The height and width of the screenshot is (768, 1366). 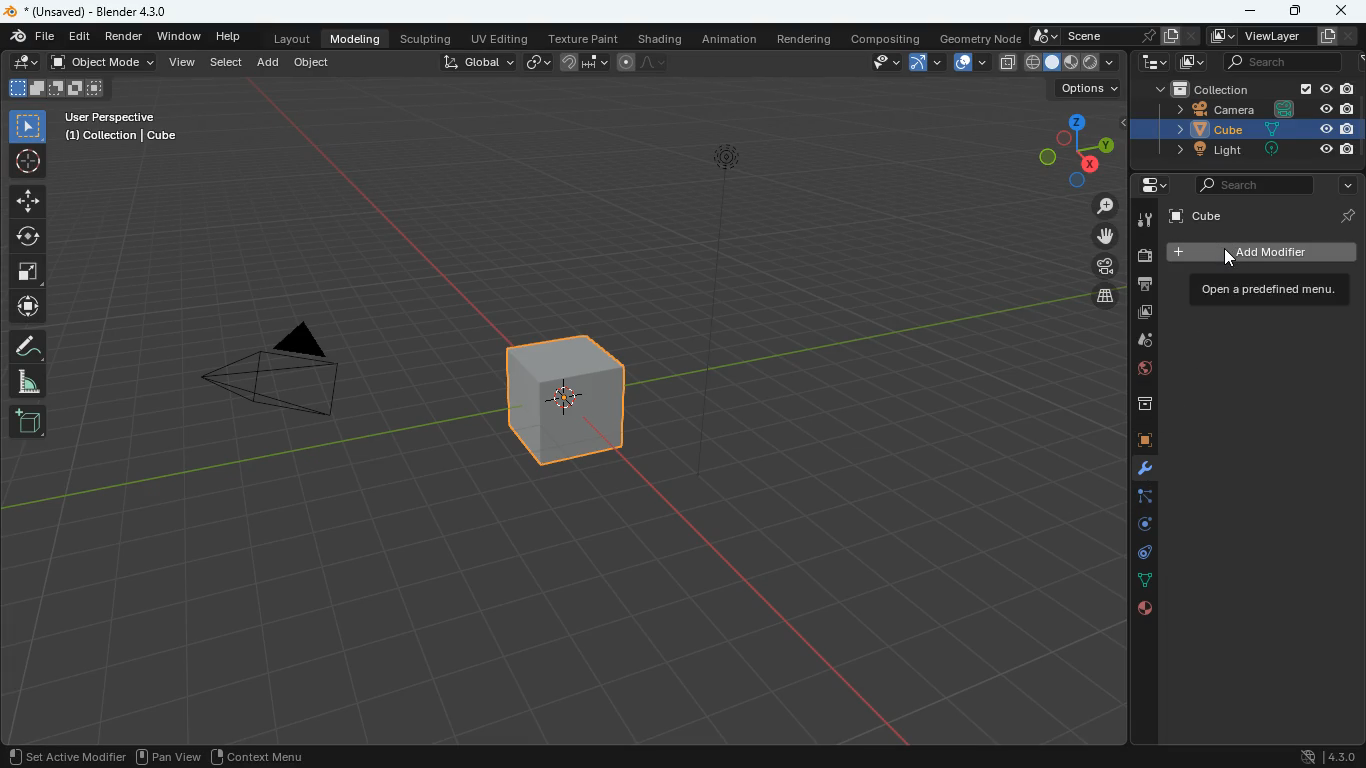 I want to click on open menu, so click(x=1264, y=289).